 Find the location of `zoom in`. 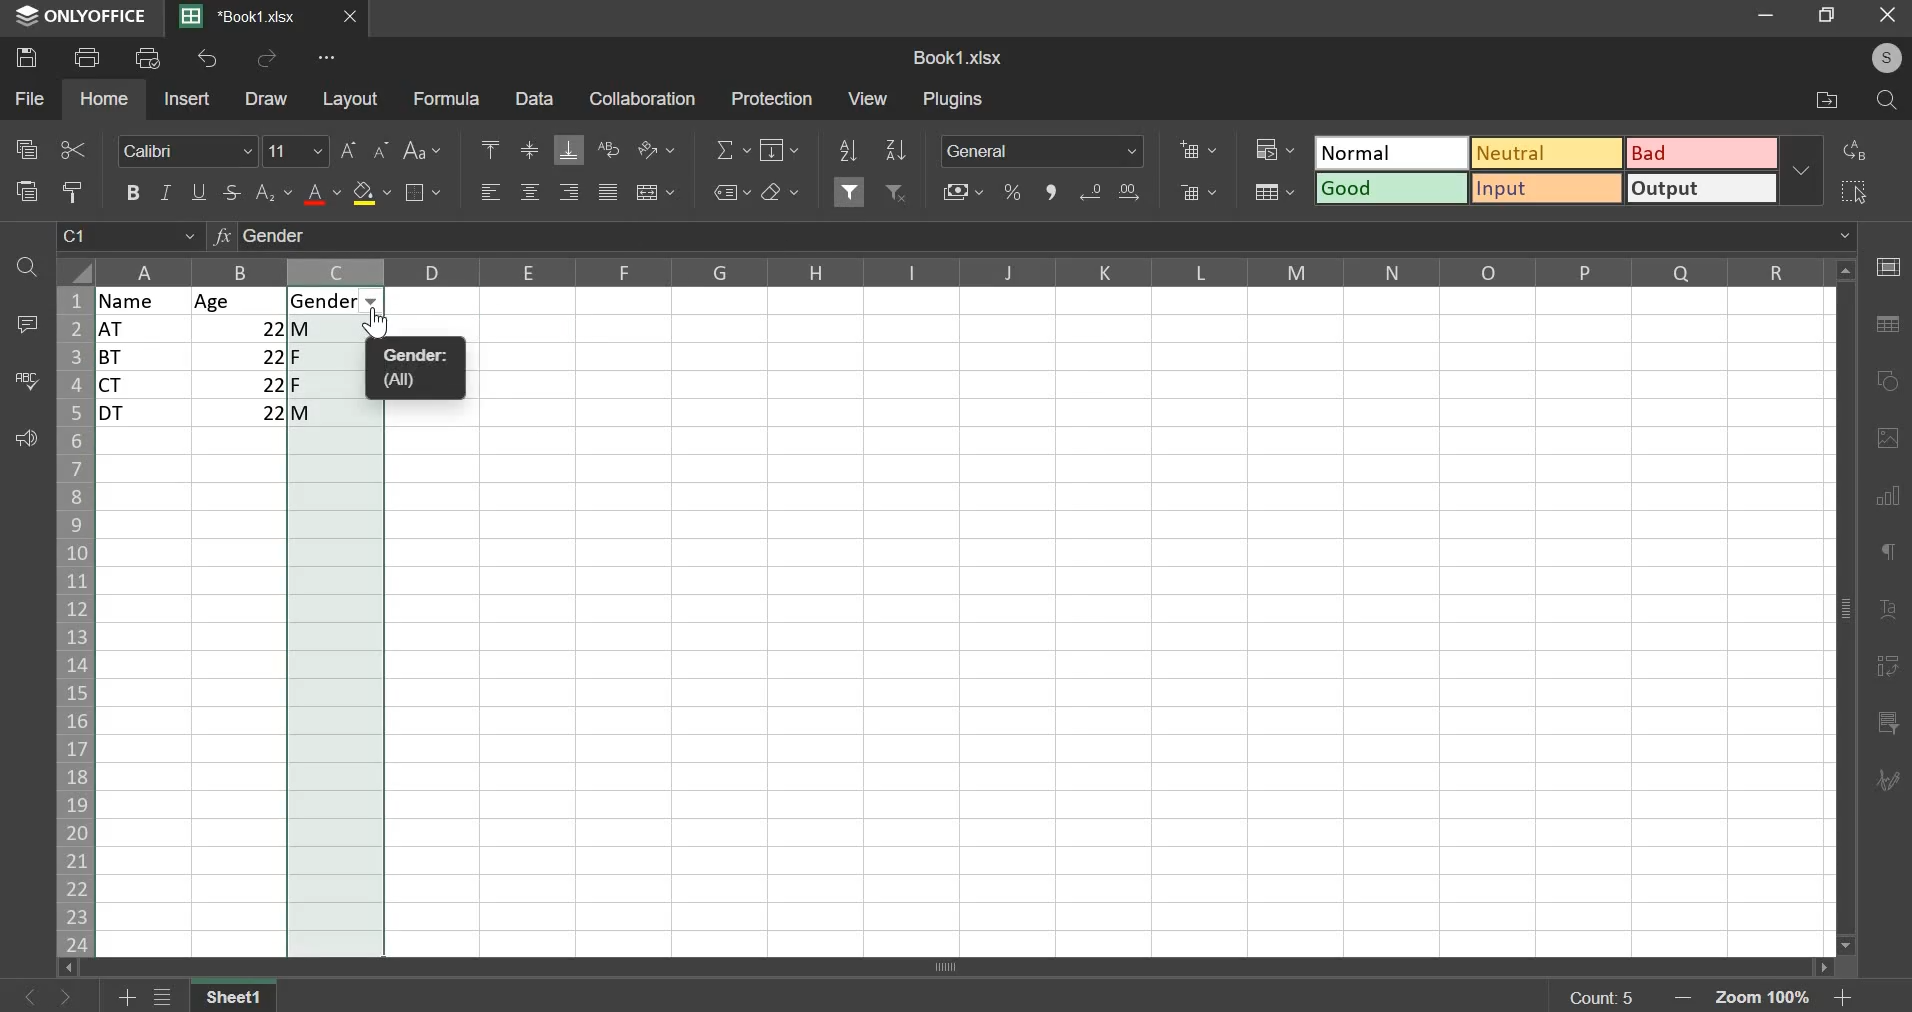

zoom in is located at coordinates (1839, 999).